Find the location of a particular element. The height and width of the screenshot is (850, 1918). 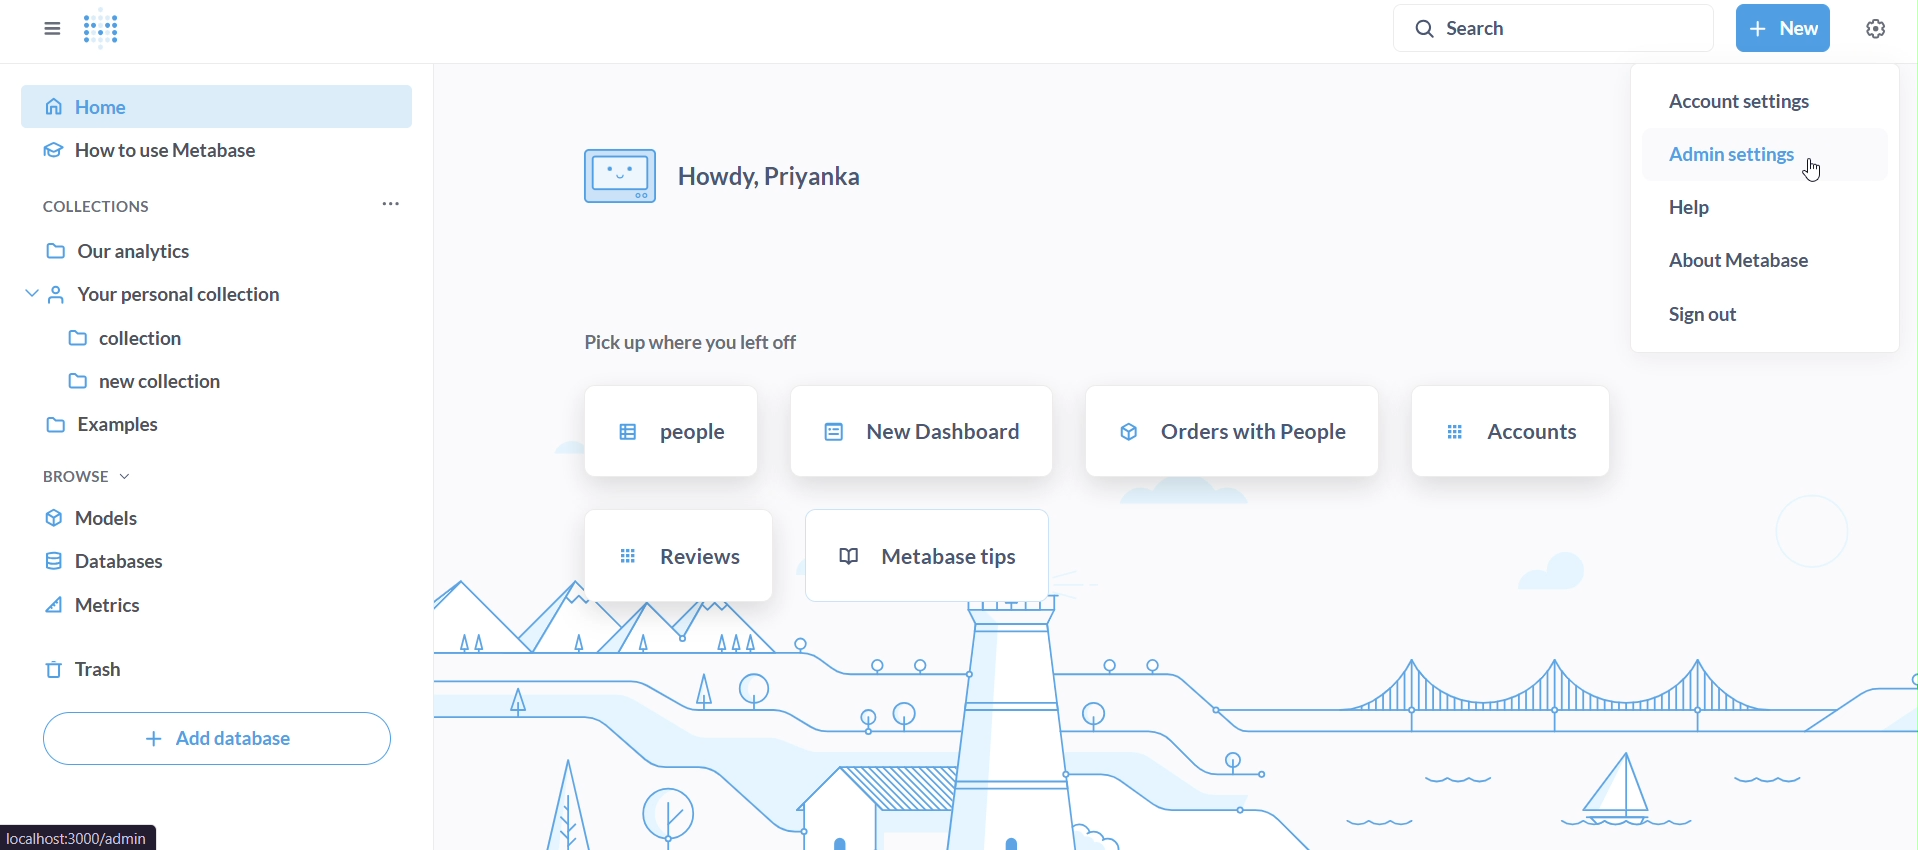

how to use metabase is located at coordinates (221, 156).